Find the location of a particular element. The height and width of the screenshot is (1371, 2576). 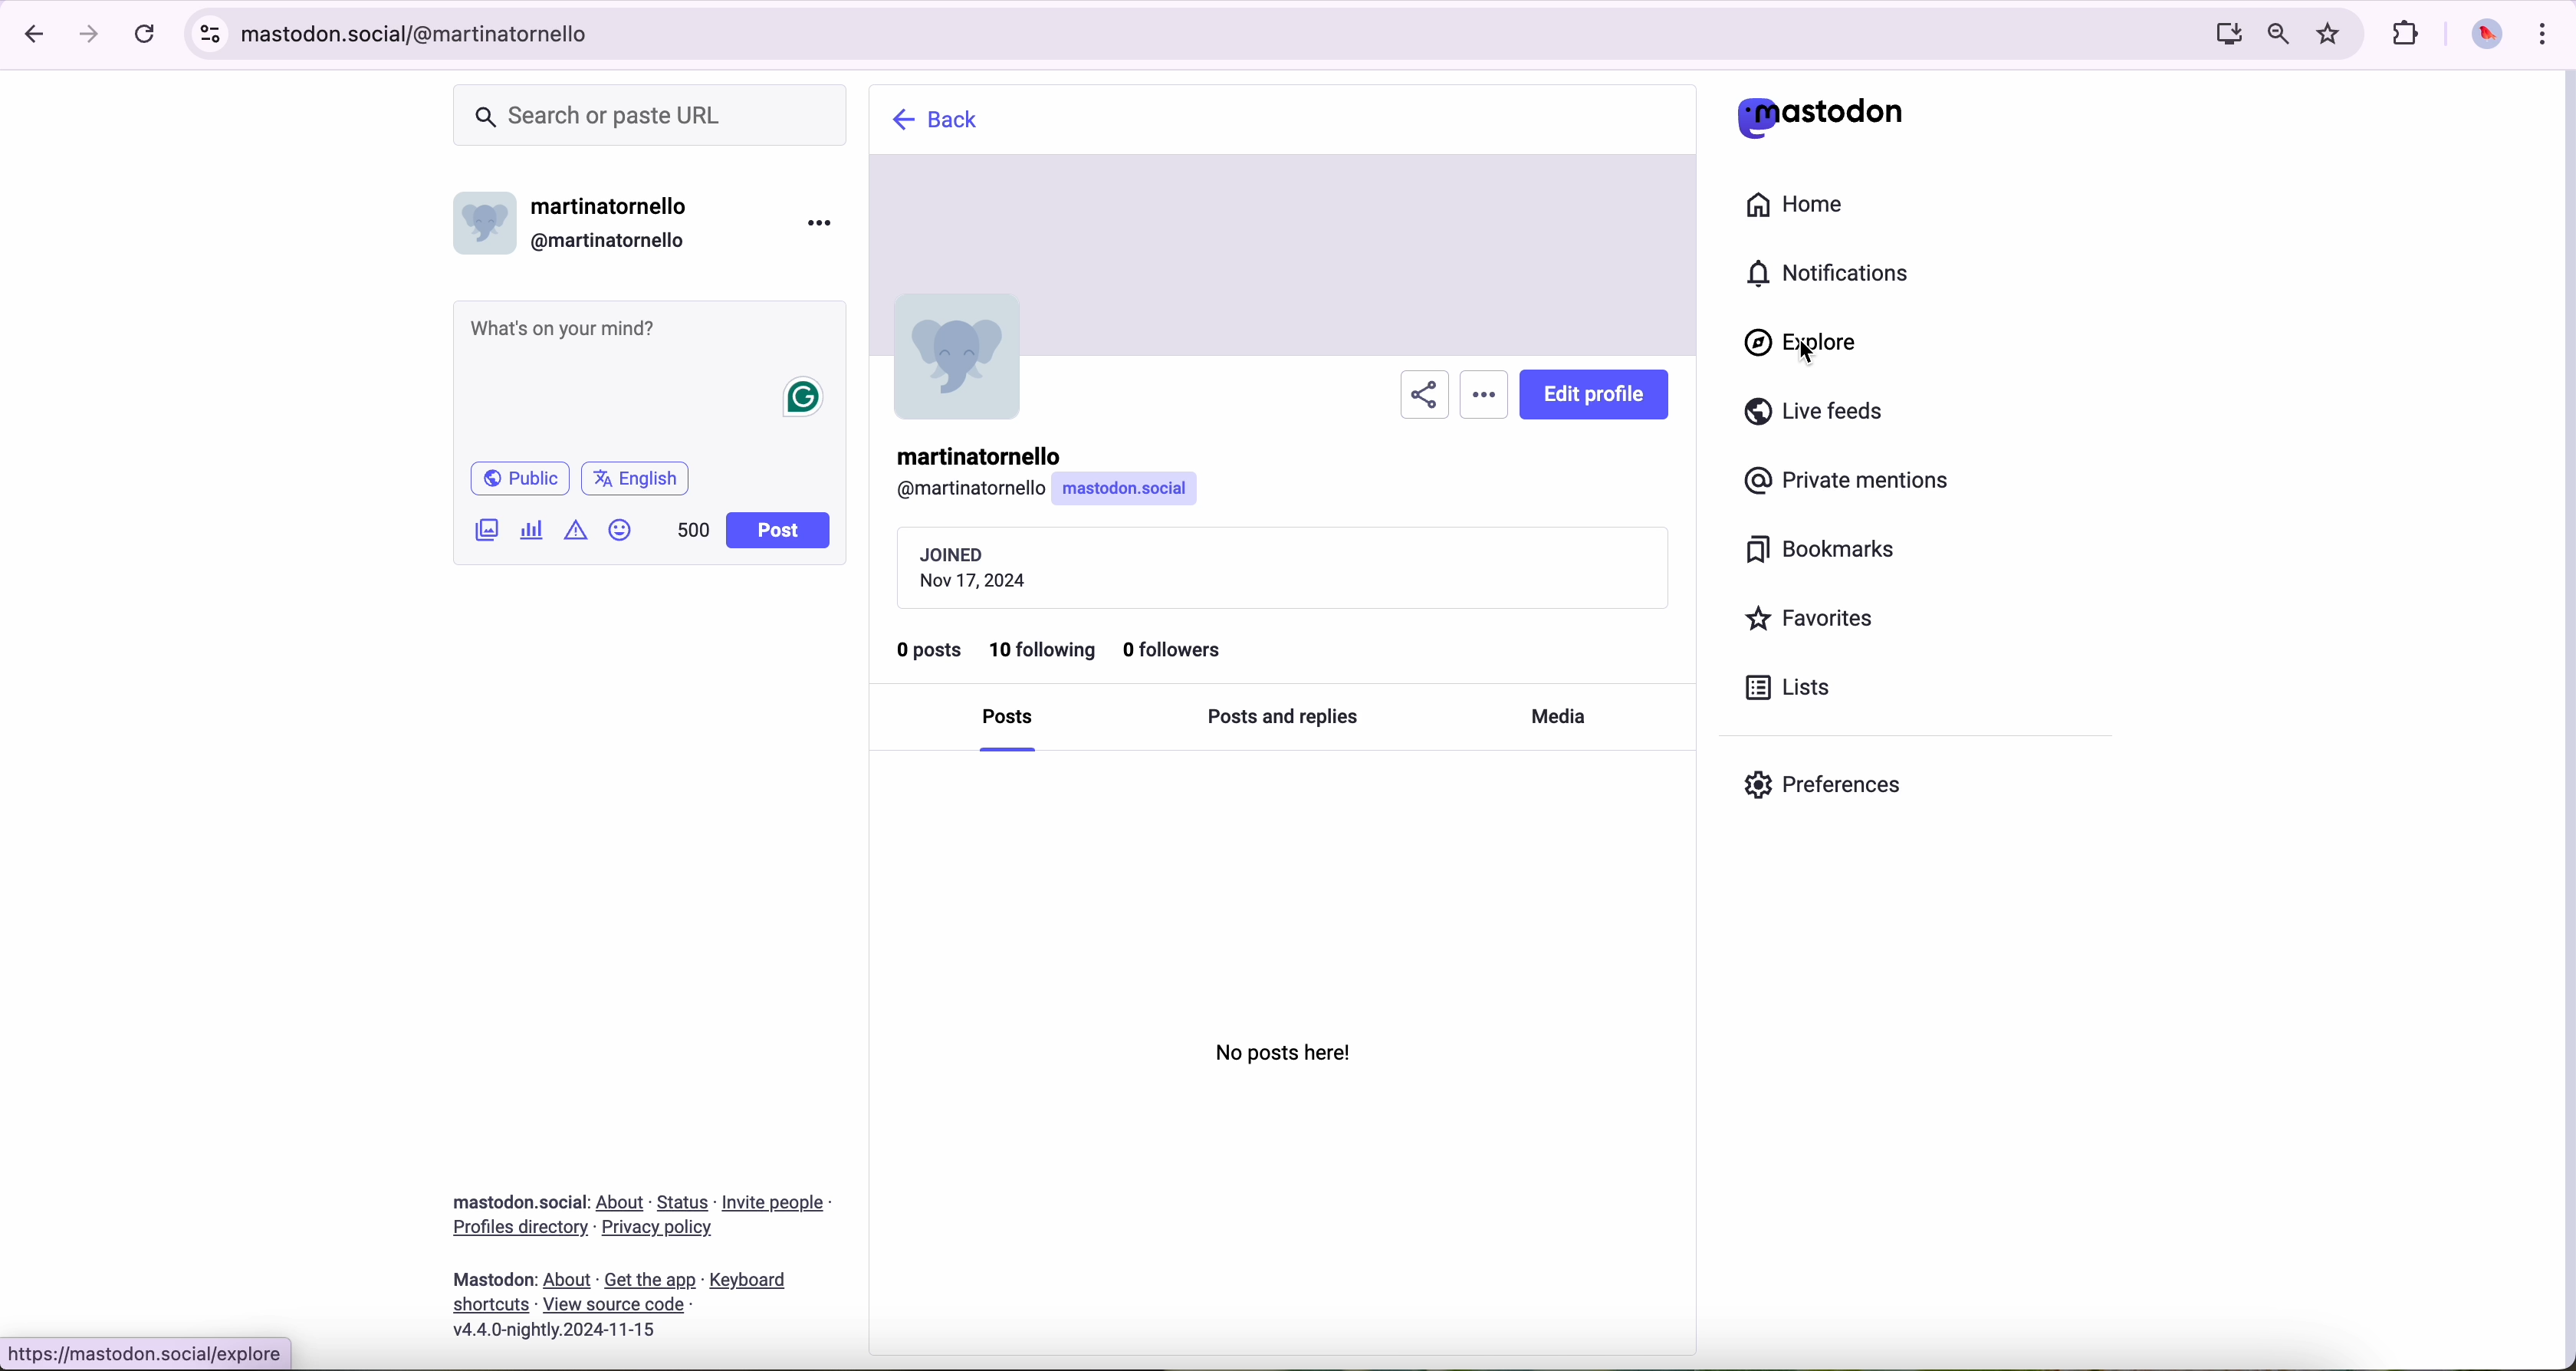

share profile is located at coordinates (1426, 396).